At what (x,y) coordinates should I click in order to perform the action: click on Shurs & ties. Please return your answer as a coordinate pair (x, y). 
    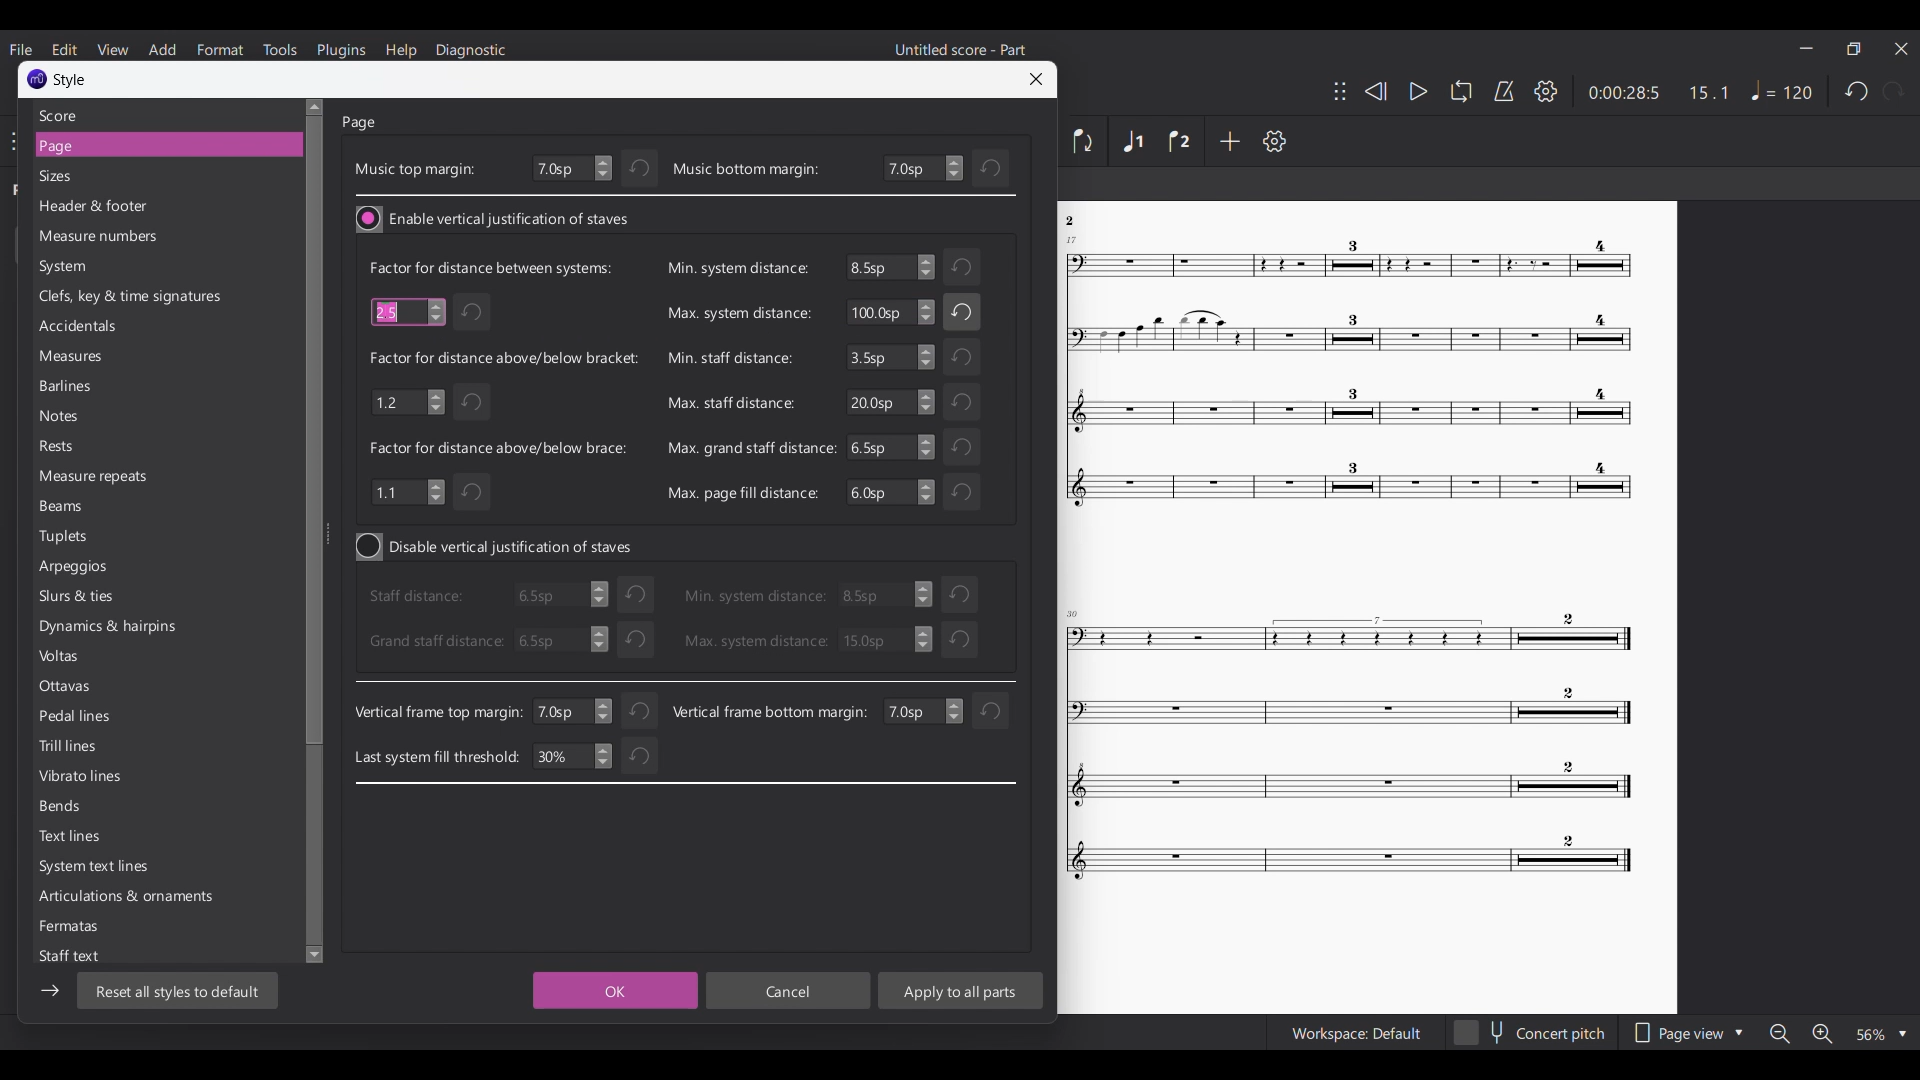
    Looking at the image, I should click on (90, 598).